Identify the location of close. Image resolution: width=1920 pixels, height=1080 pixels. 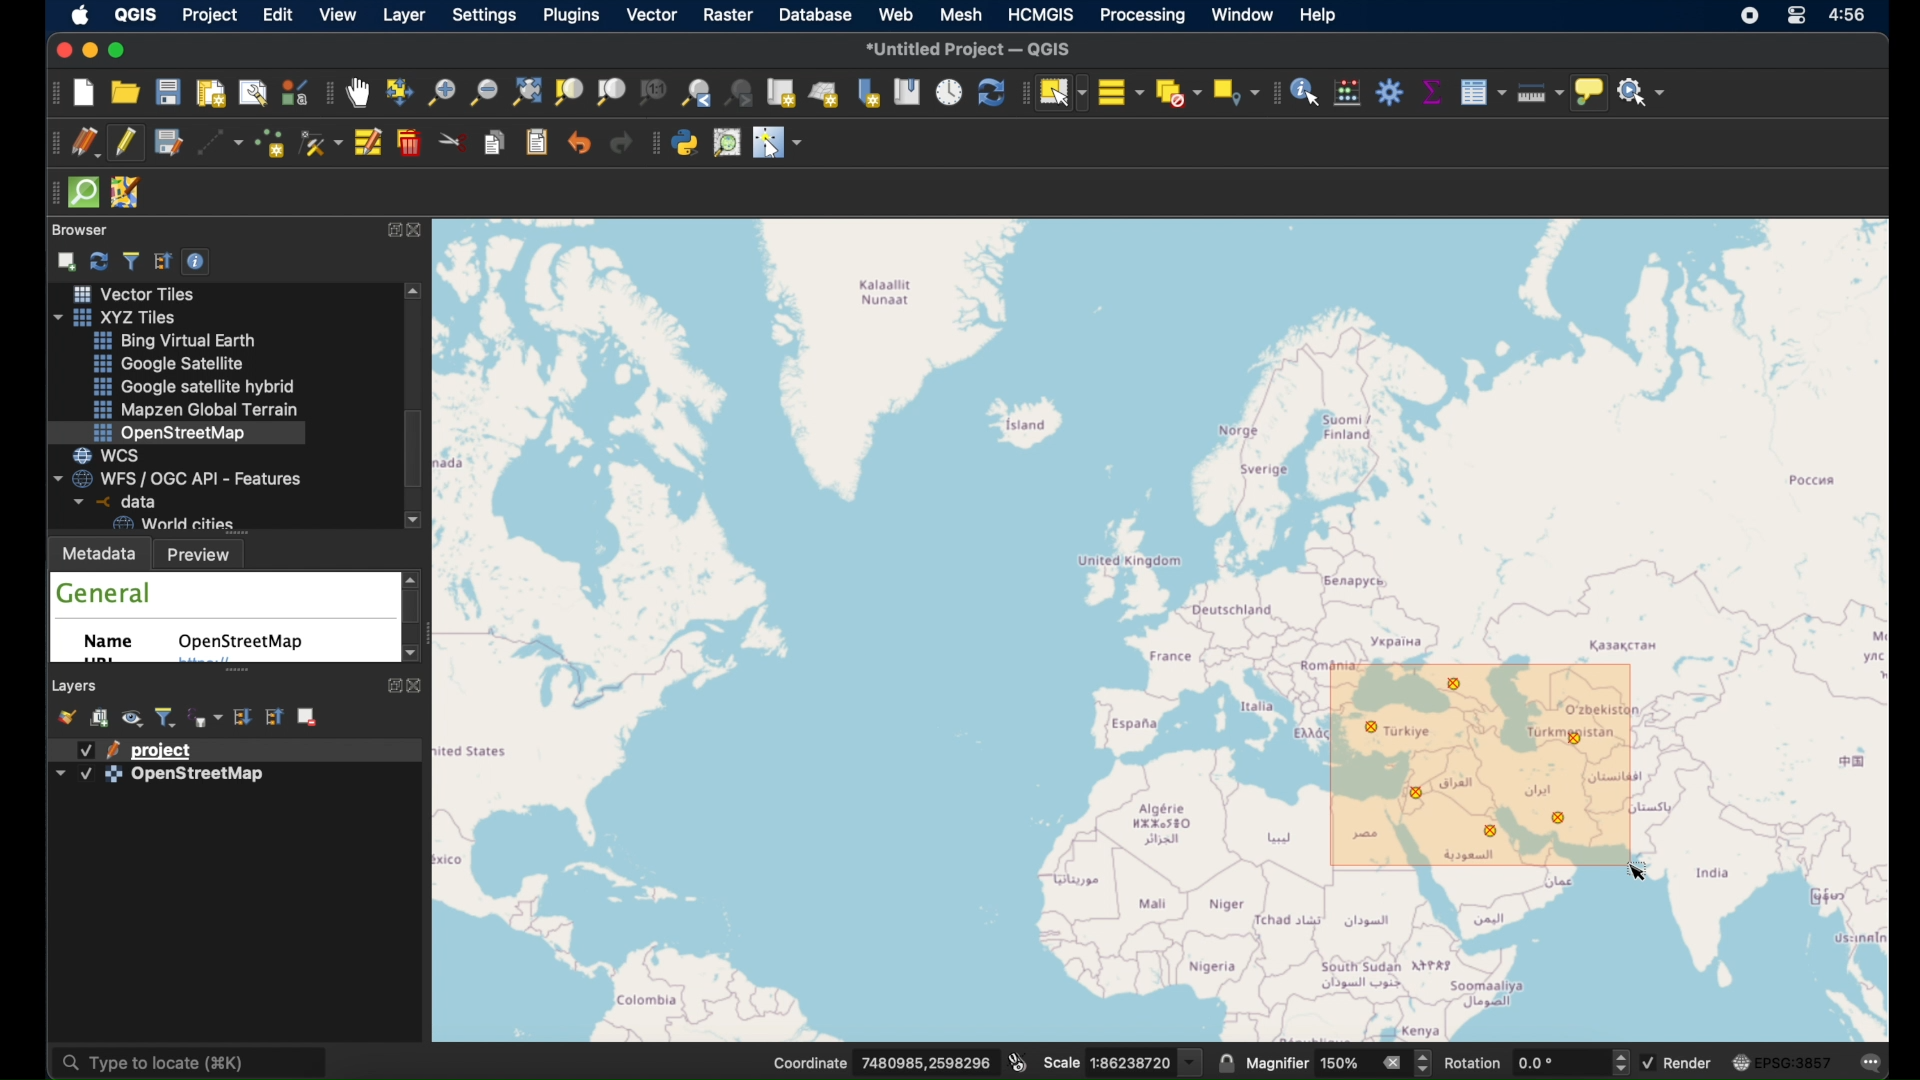
(415, 686).